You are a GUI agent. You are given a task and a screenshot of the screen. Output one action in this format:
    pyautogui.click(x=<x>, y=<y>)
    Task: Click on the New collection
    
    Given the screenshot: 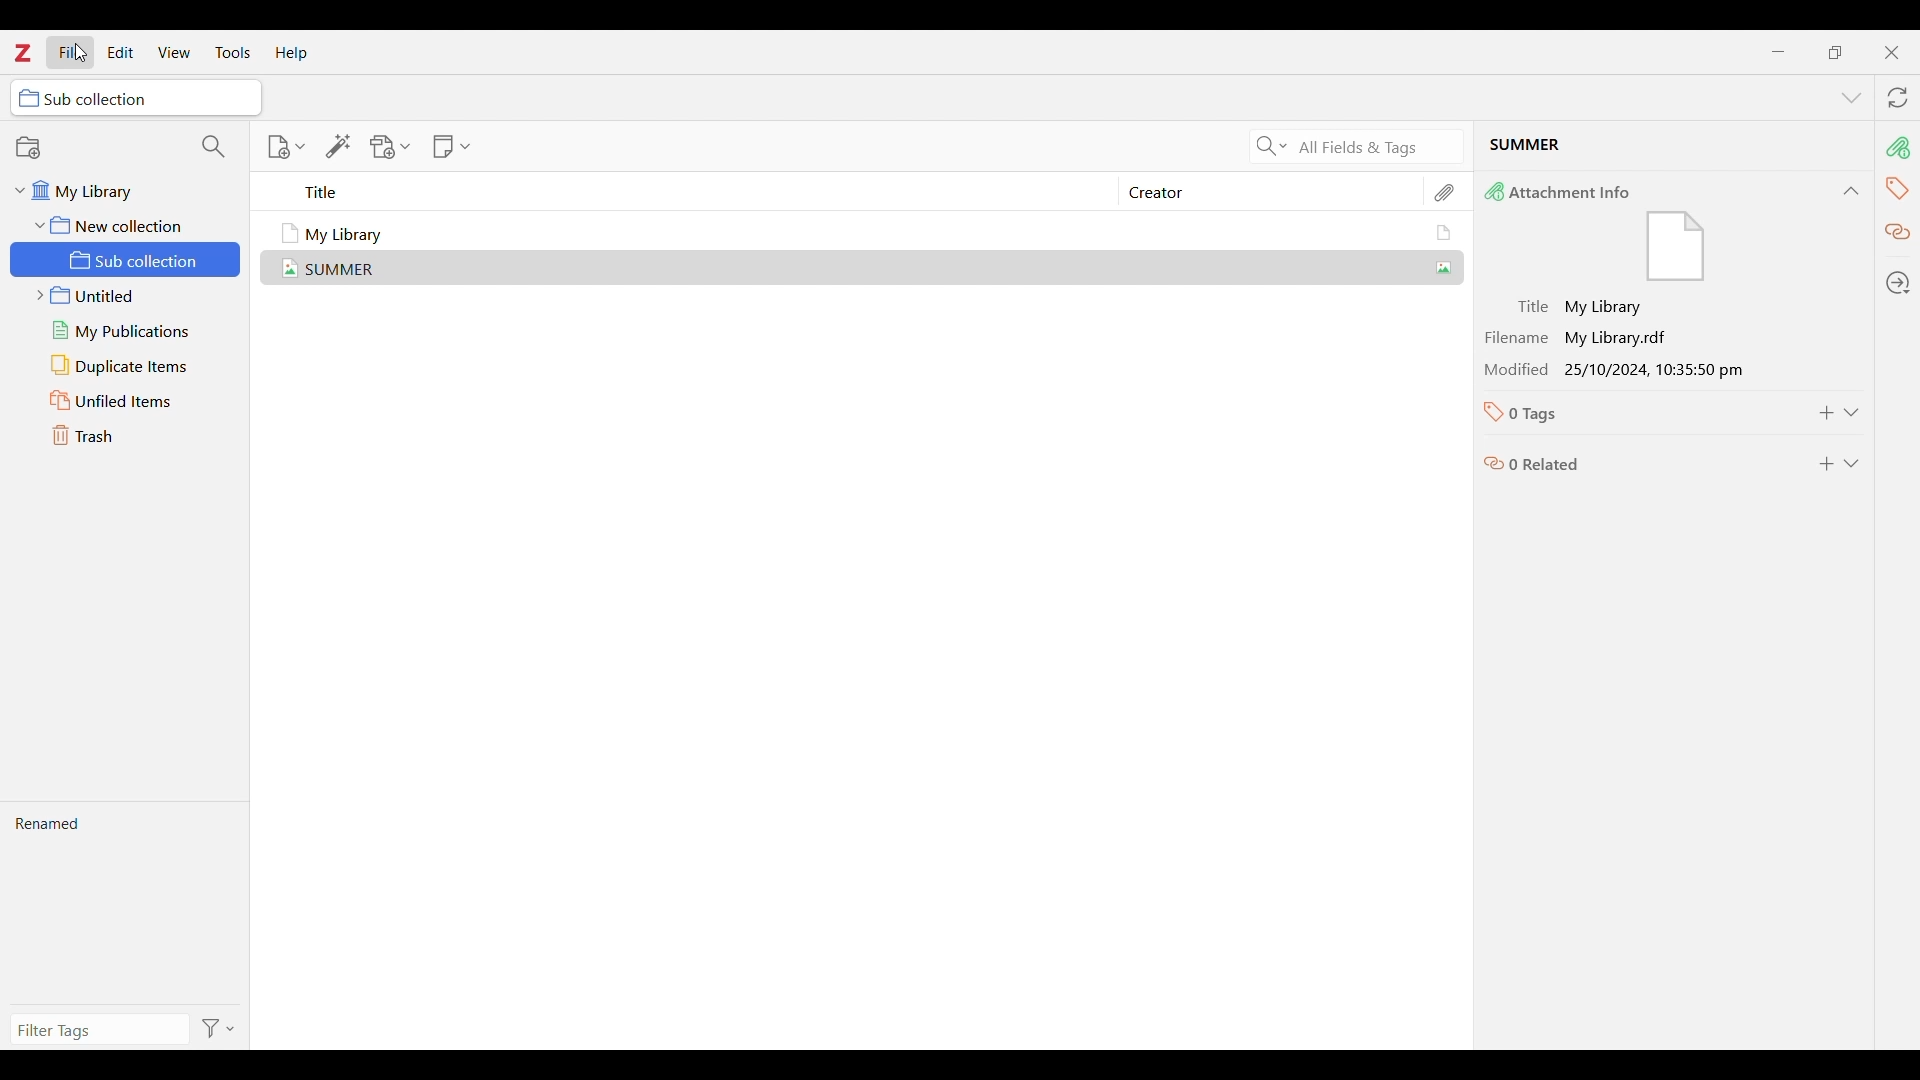 What is the action you would take?
    pyautogui.click(x=98, y=146)
    